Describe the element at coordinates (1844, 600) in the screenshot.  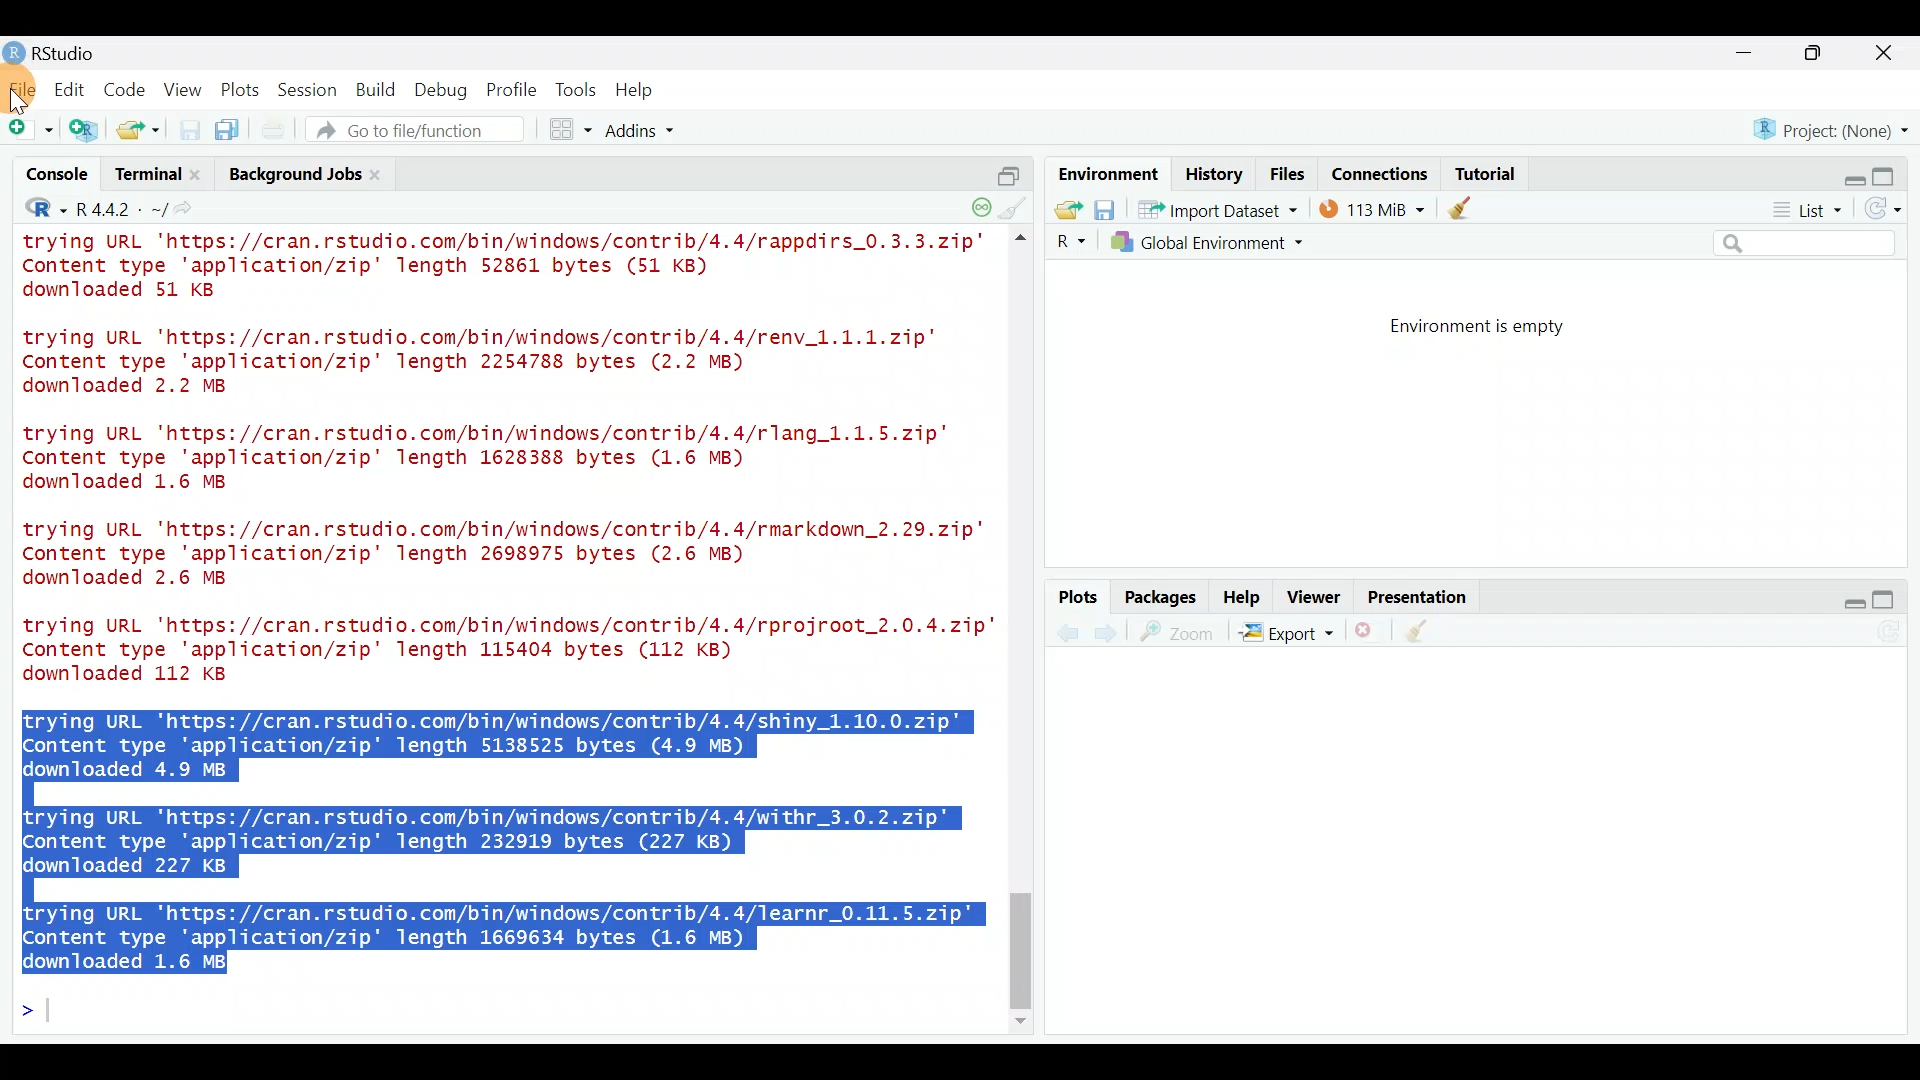
I see `Restore down` at that location.